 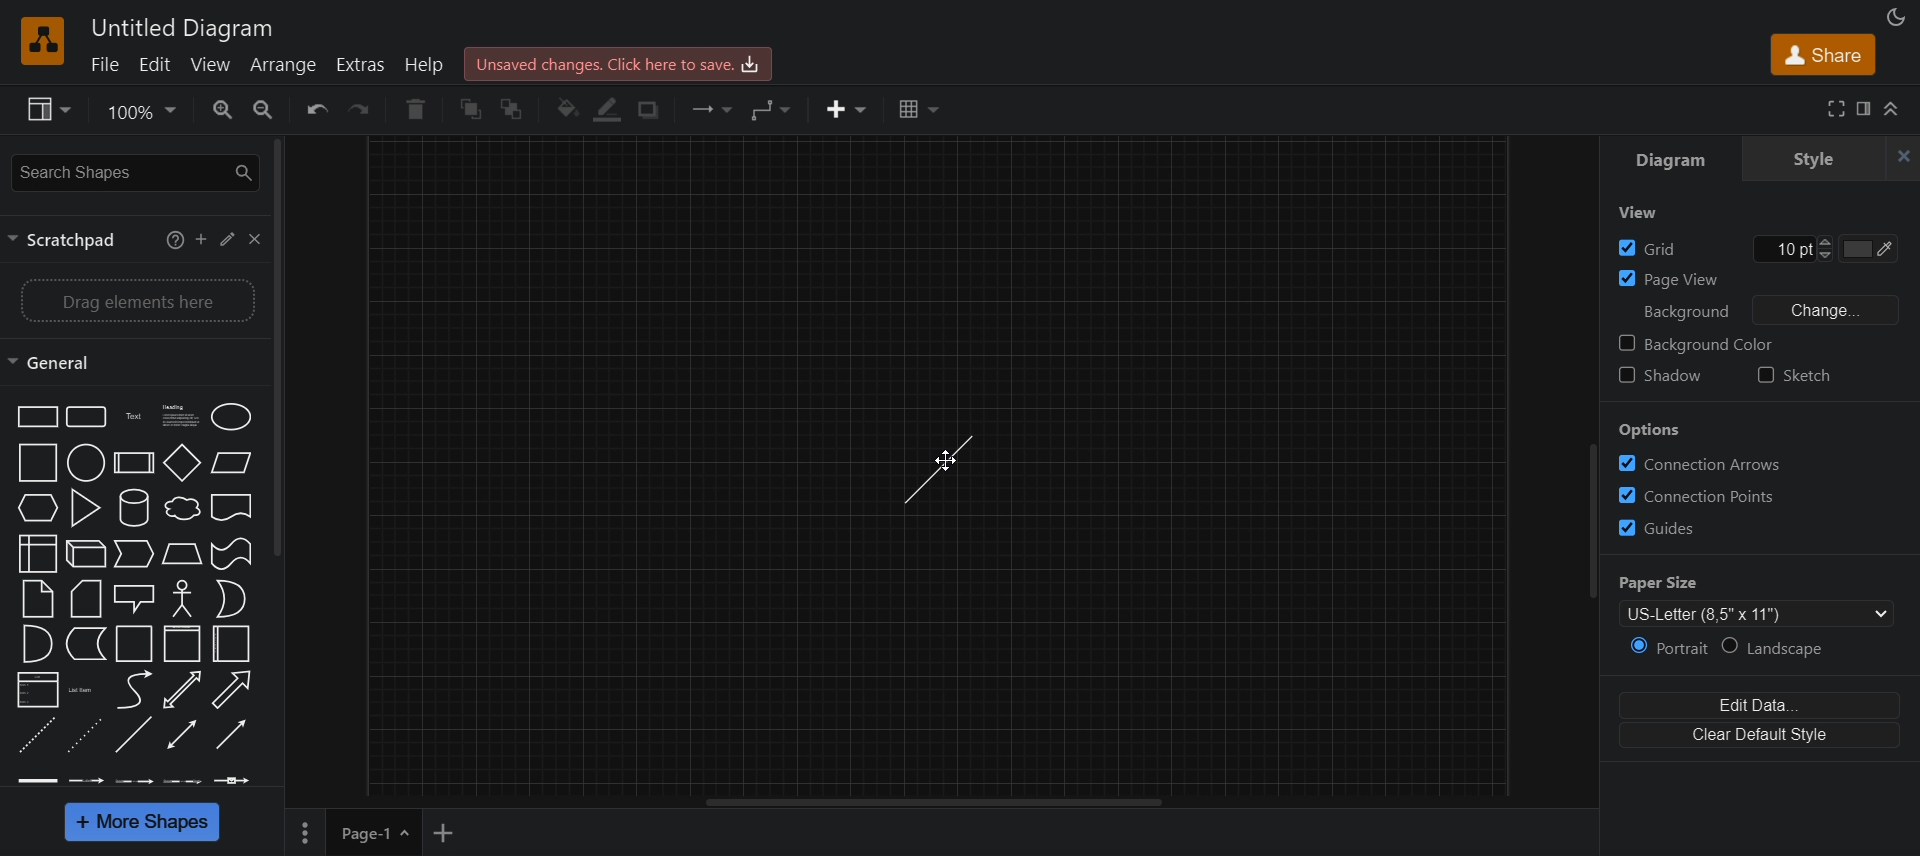 I want to click on Card, so click(x=85, y=597).